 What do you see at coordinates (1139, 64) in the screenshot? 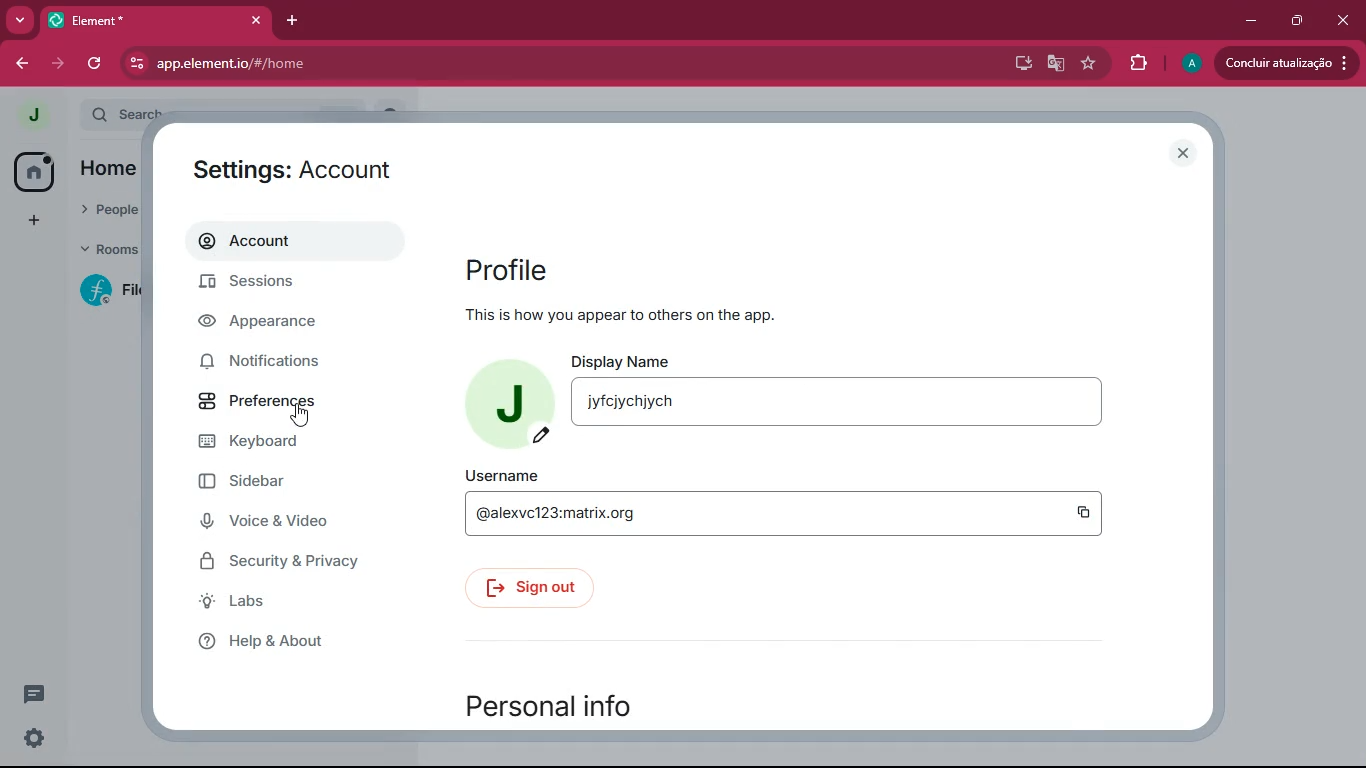
I see `extensions` at bounding box center [1139, 64].